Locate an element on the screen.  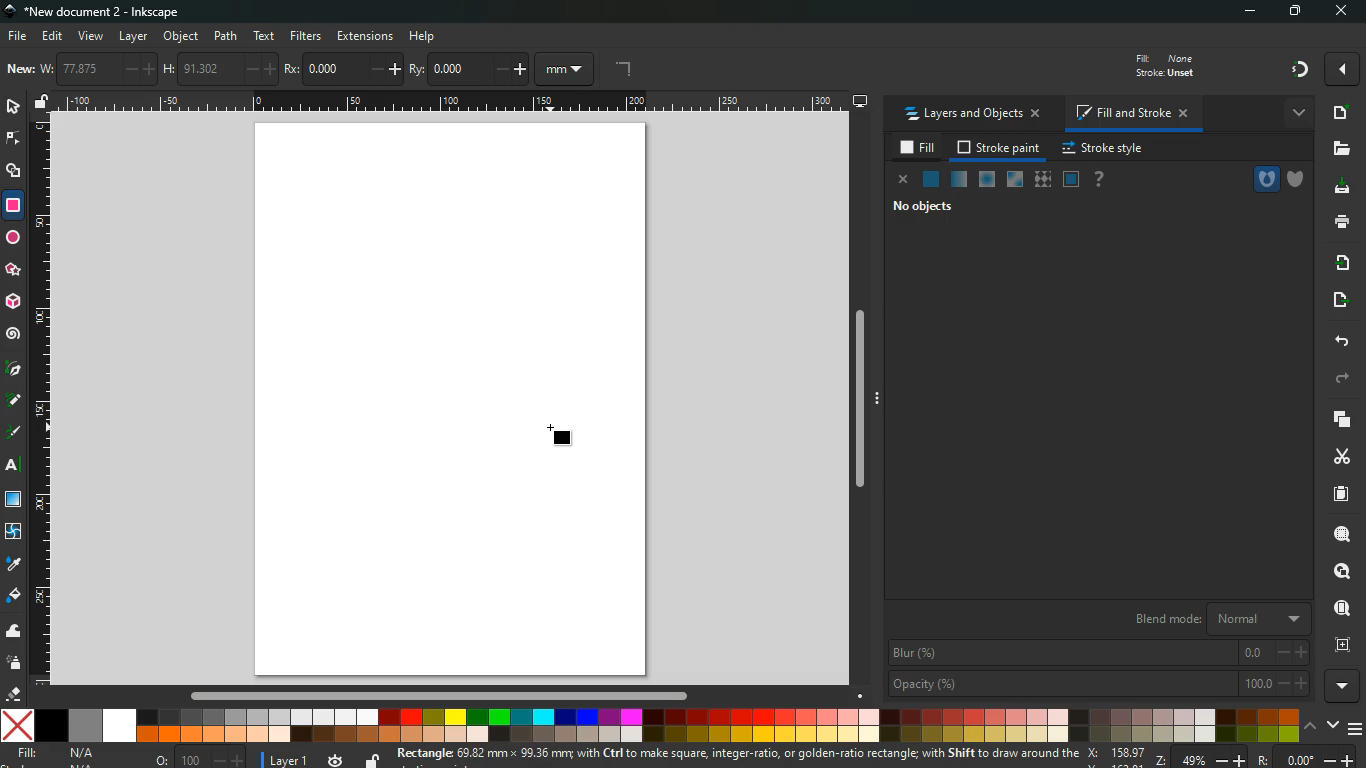
gradient is located at coordinates (1294, 70).